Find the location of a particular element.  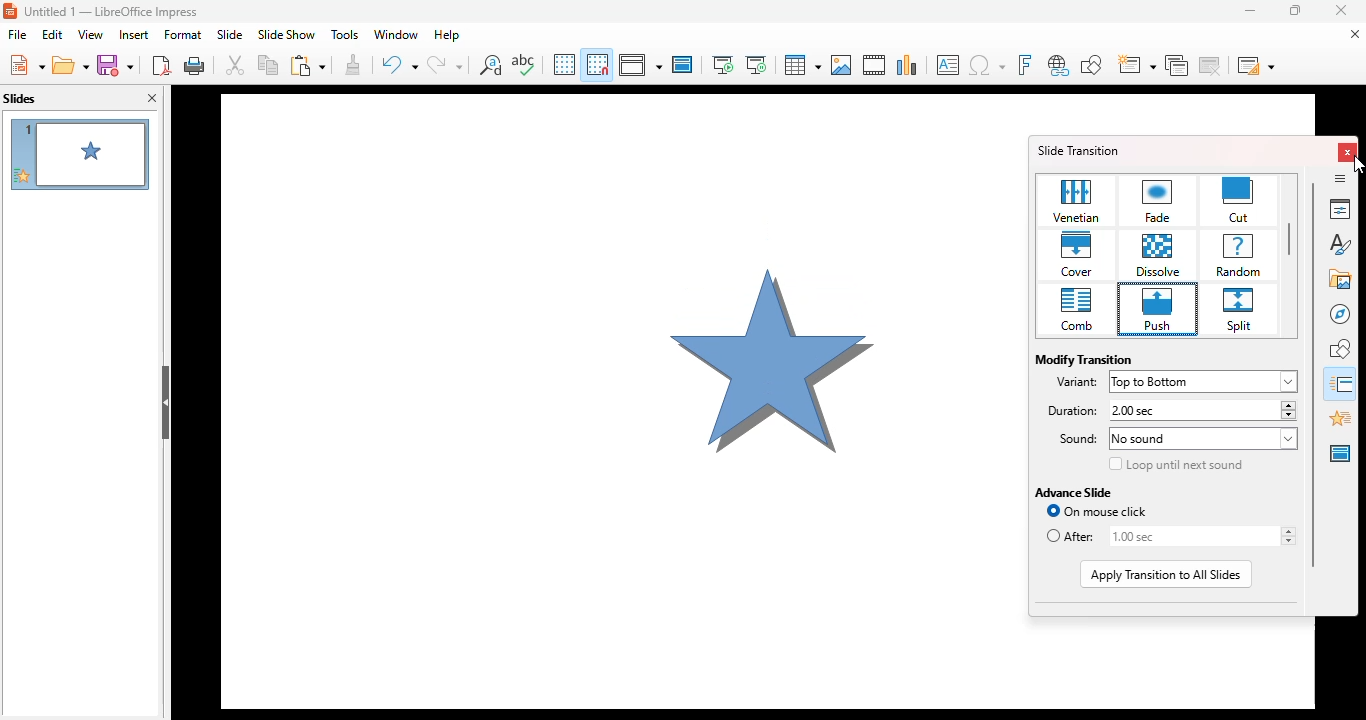

venetian is located at coordinates (1077, 201).